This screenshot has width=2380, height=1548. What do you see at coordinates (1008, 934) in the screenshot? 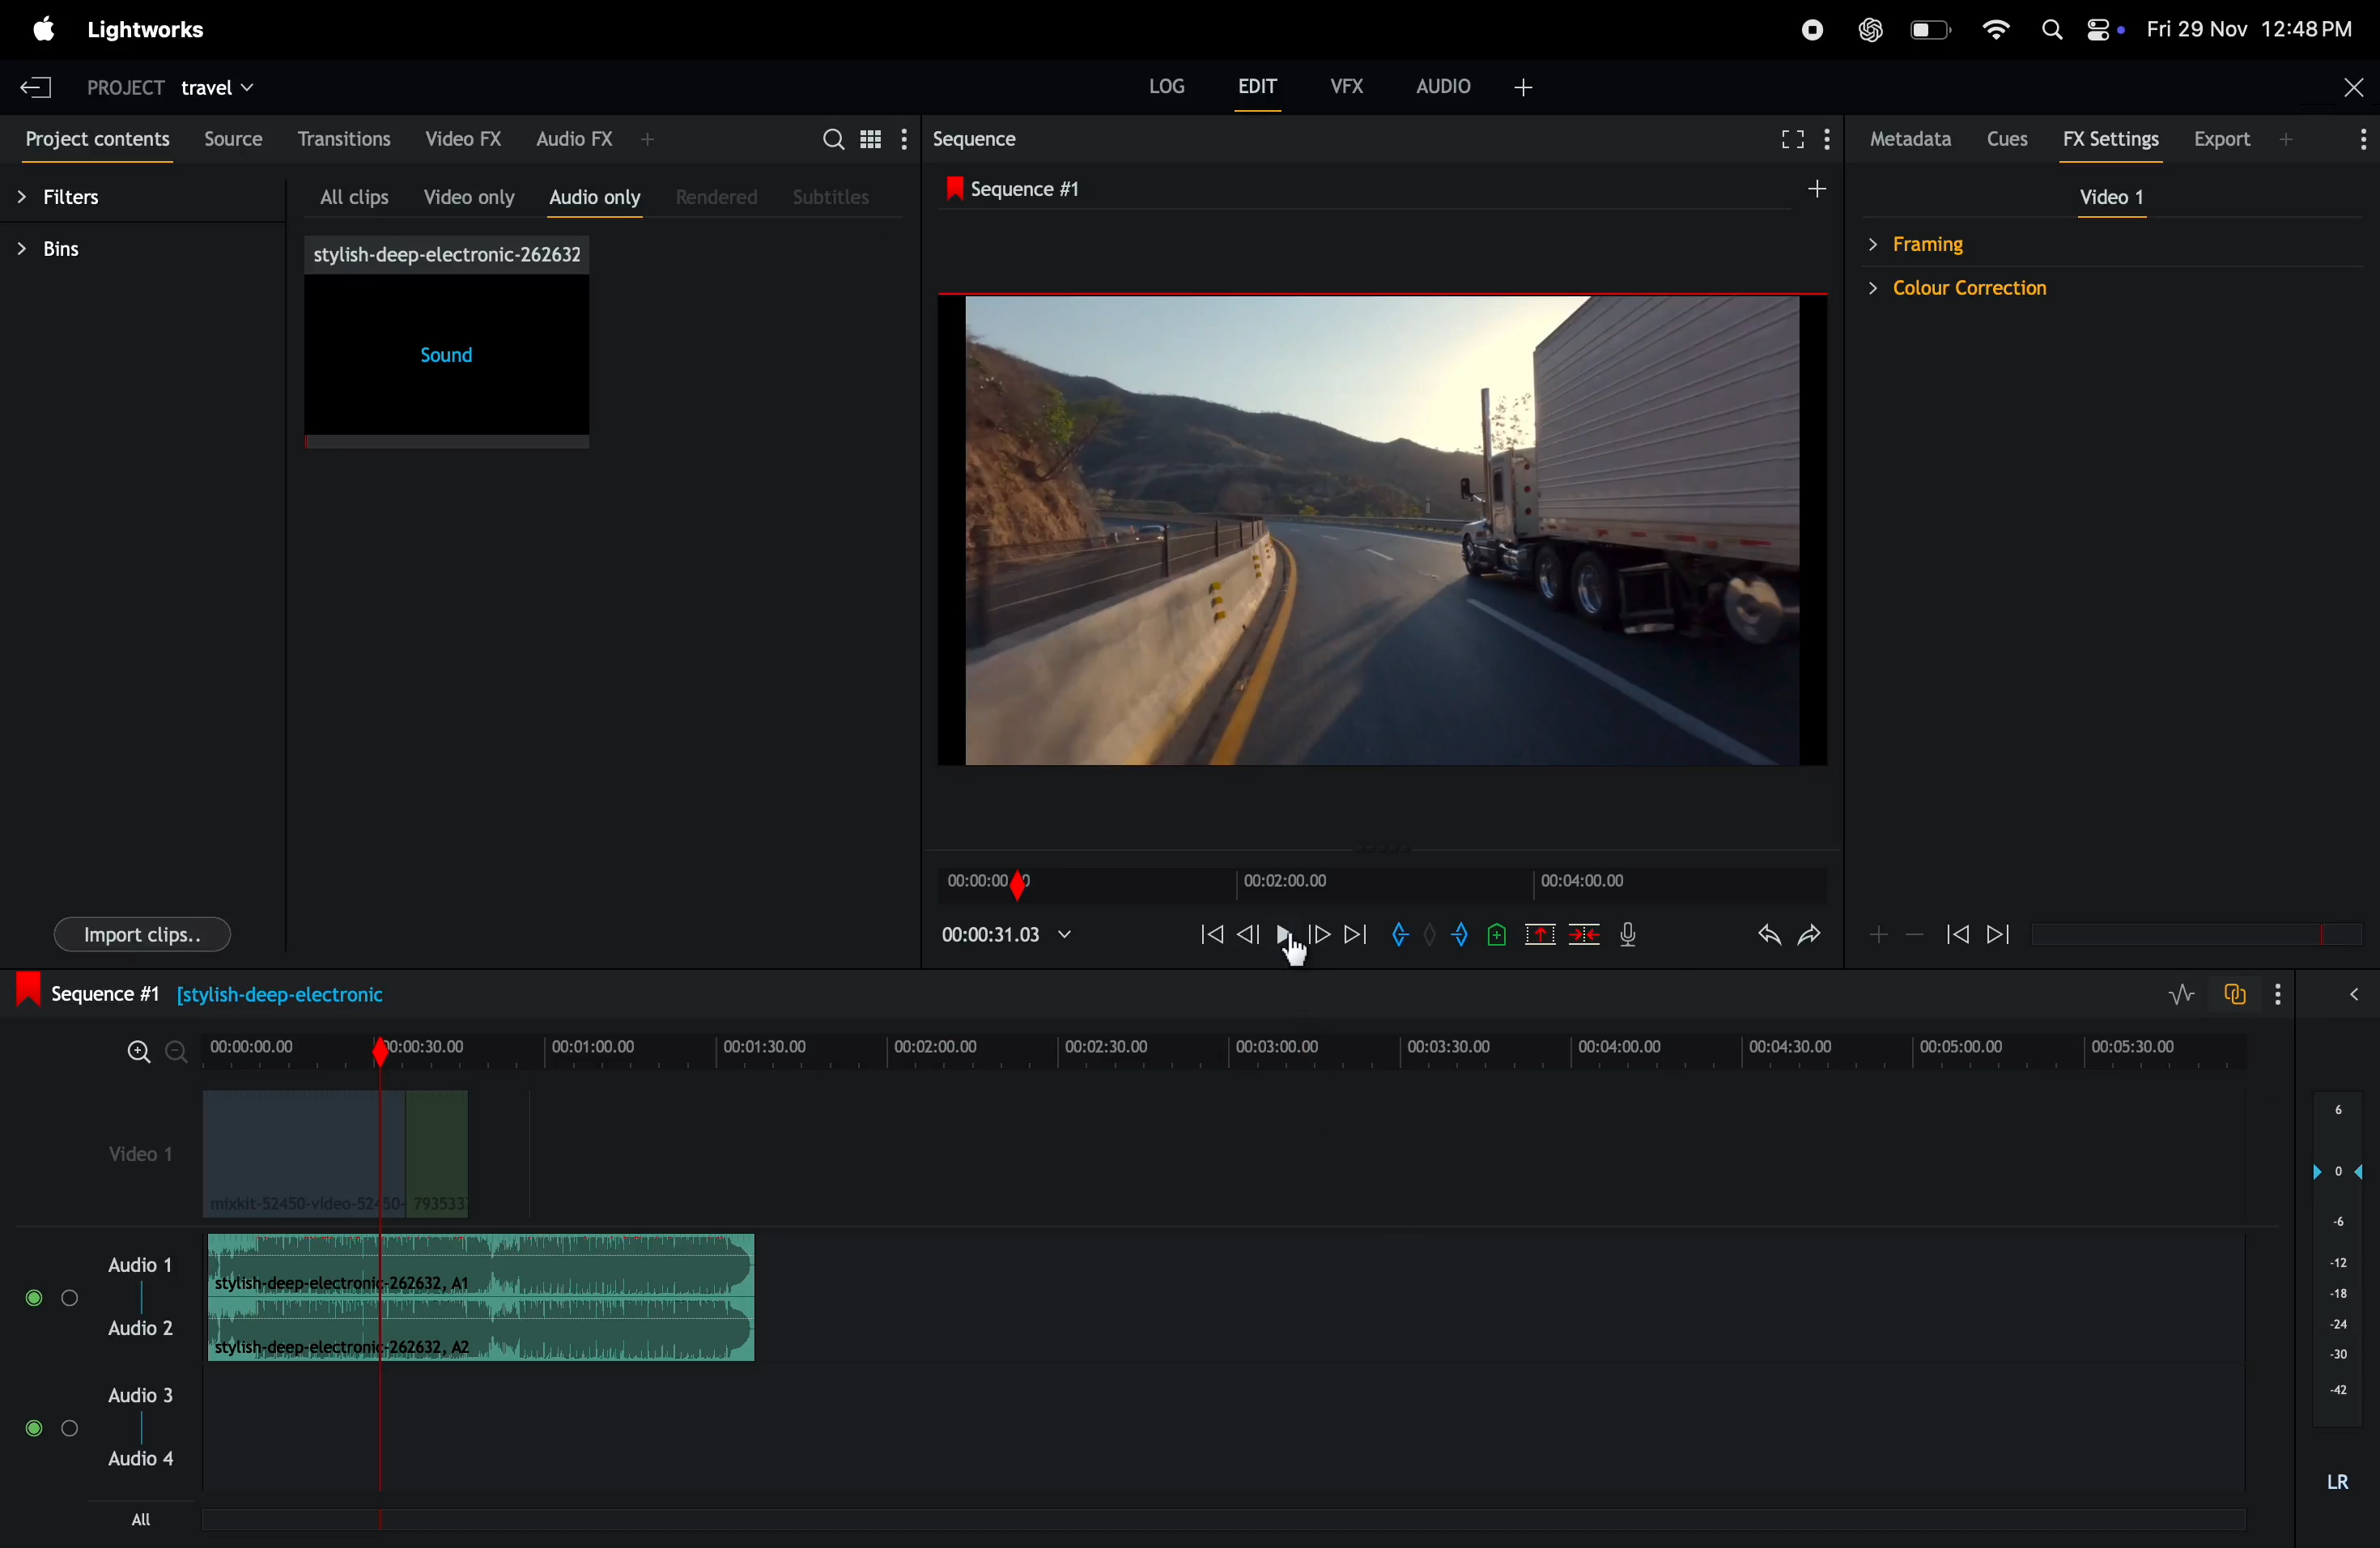
I see `play back time` at bounding box center [1008, 934].